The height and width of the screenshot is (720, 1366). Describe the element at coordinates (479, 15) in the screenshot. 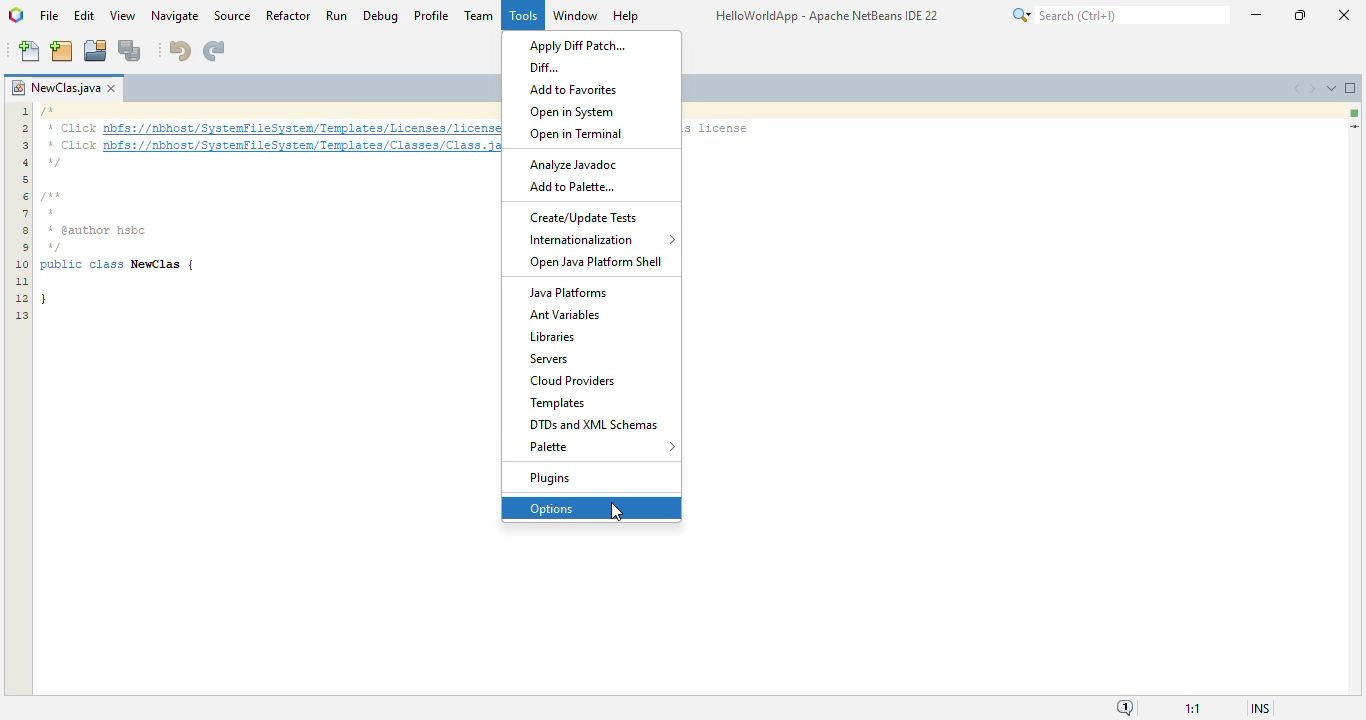

I see `team` at that location.